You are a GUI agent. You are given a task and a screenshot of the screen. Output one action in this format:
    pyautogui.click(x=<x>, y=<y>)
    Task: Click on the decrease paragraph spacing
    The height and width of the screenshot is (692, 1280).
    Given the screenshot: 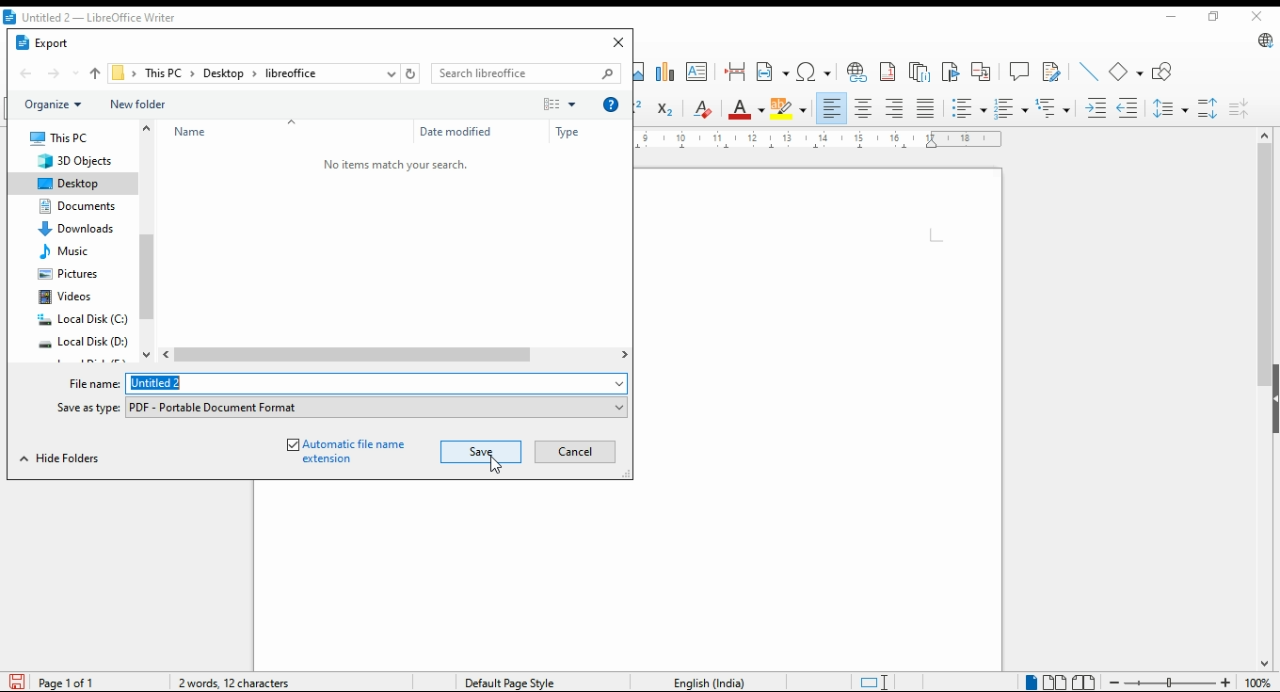 What is the action you would take?
    pyautogui.click(x=1242, y=105)
    